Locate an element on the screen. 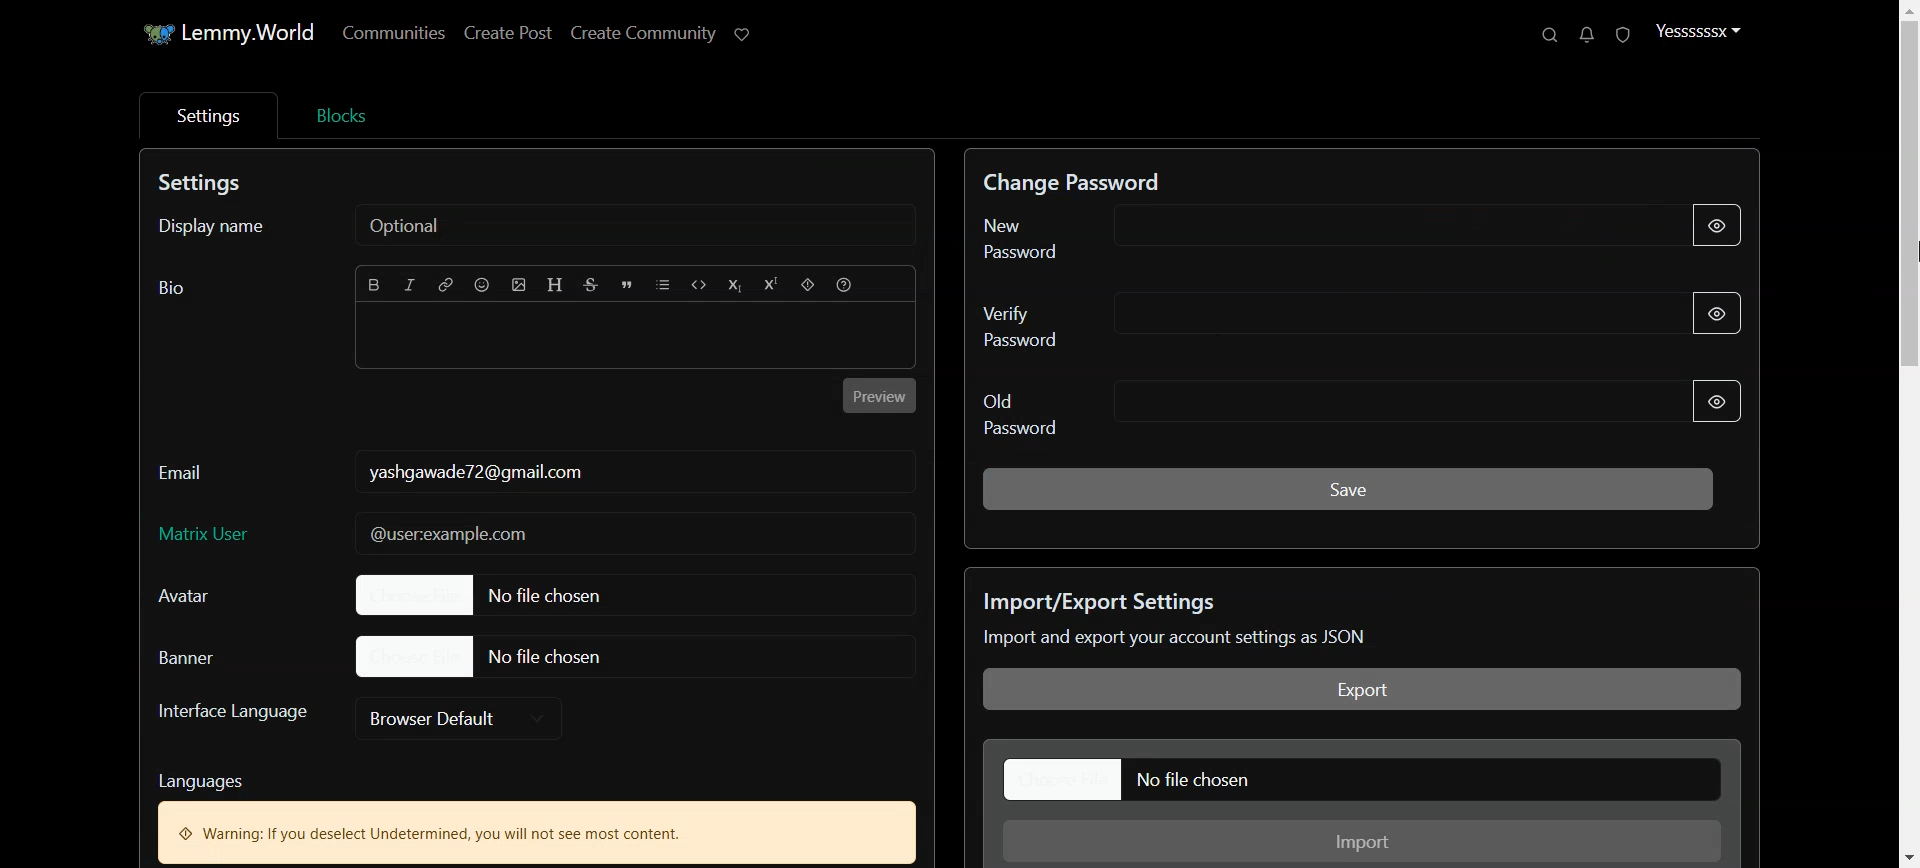 This screenshot has width=1920, height=868. bio is located at coordinates (166, 291).